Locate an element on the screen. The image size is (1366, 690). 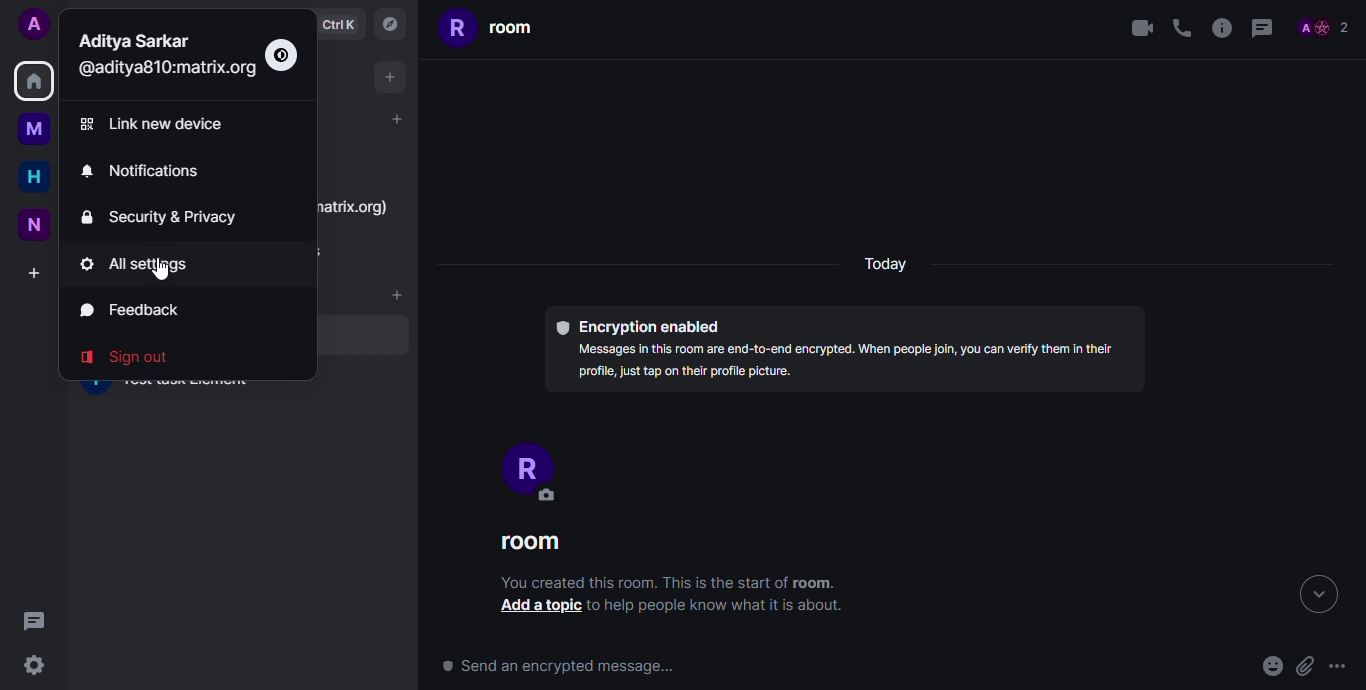
info is located at coordinates (663, 582).